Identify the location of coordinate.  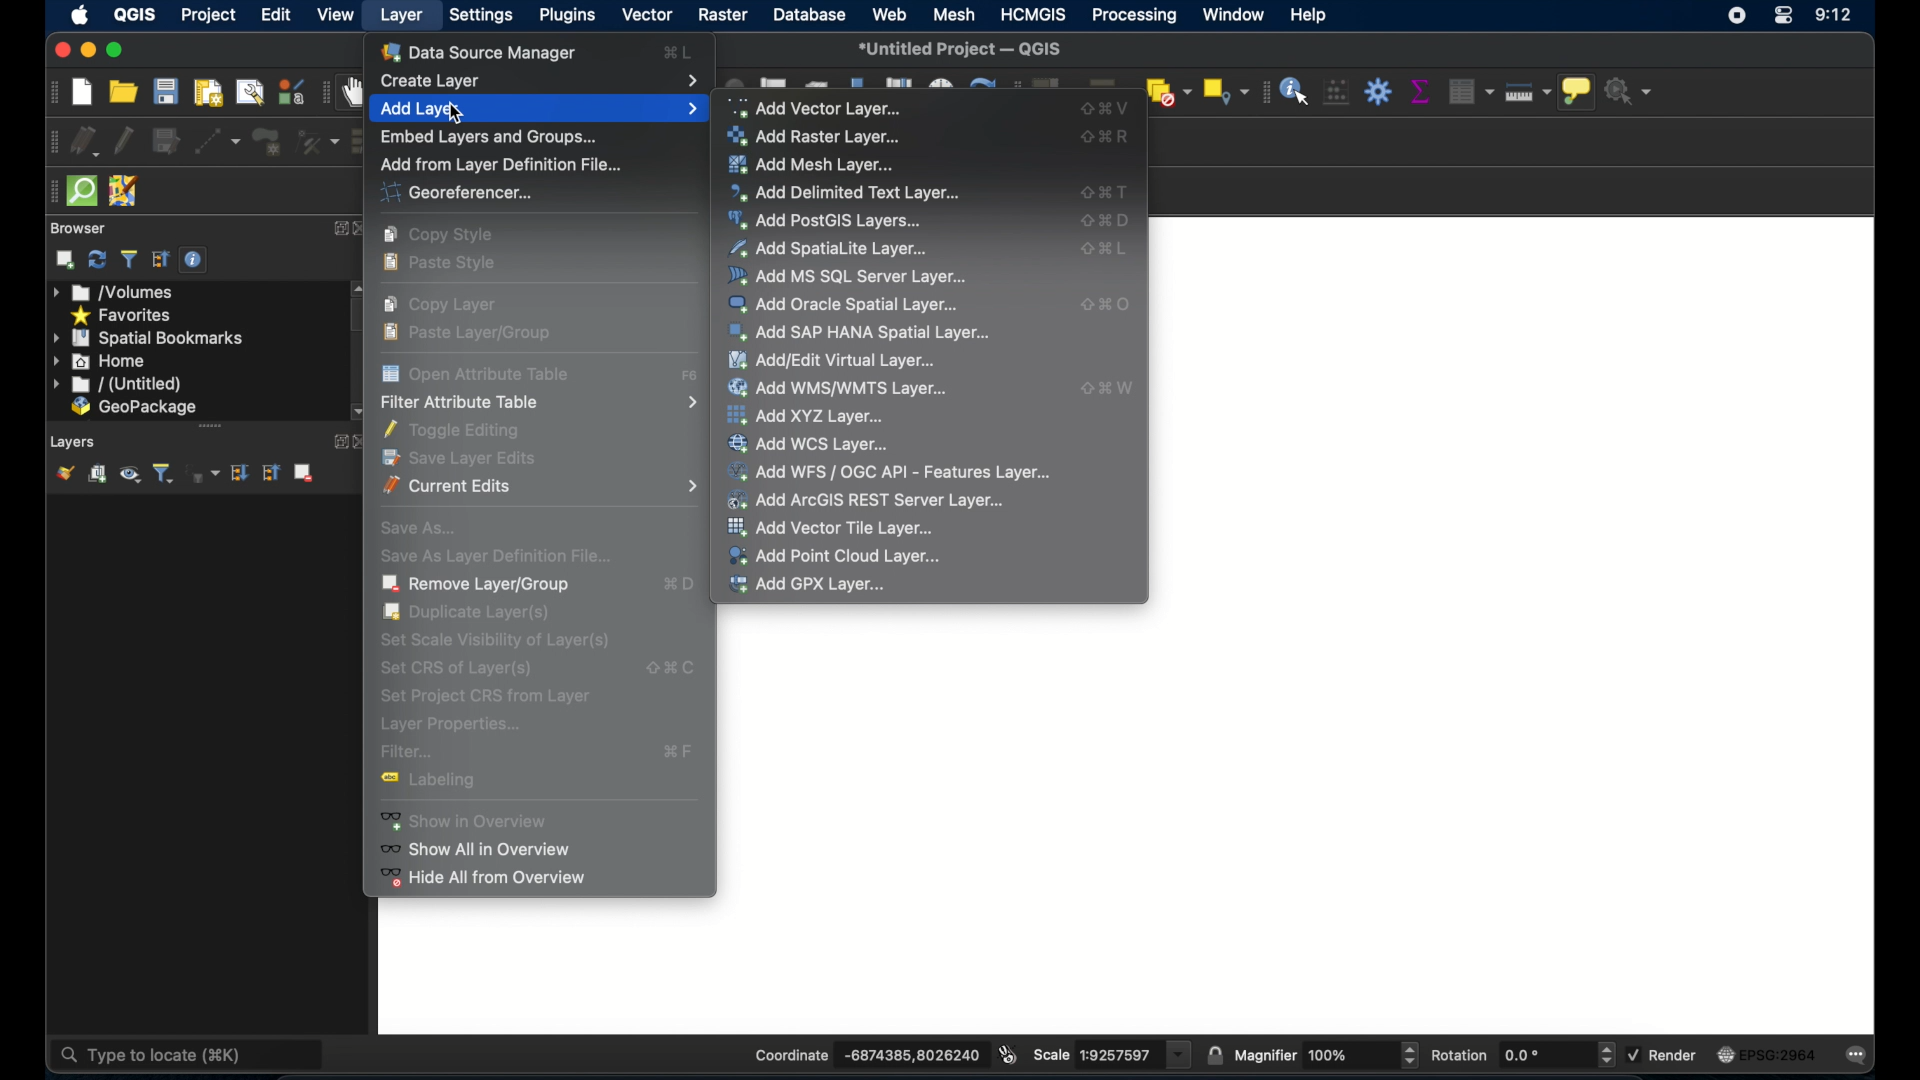
(854, 1050).